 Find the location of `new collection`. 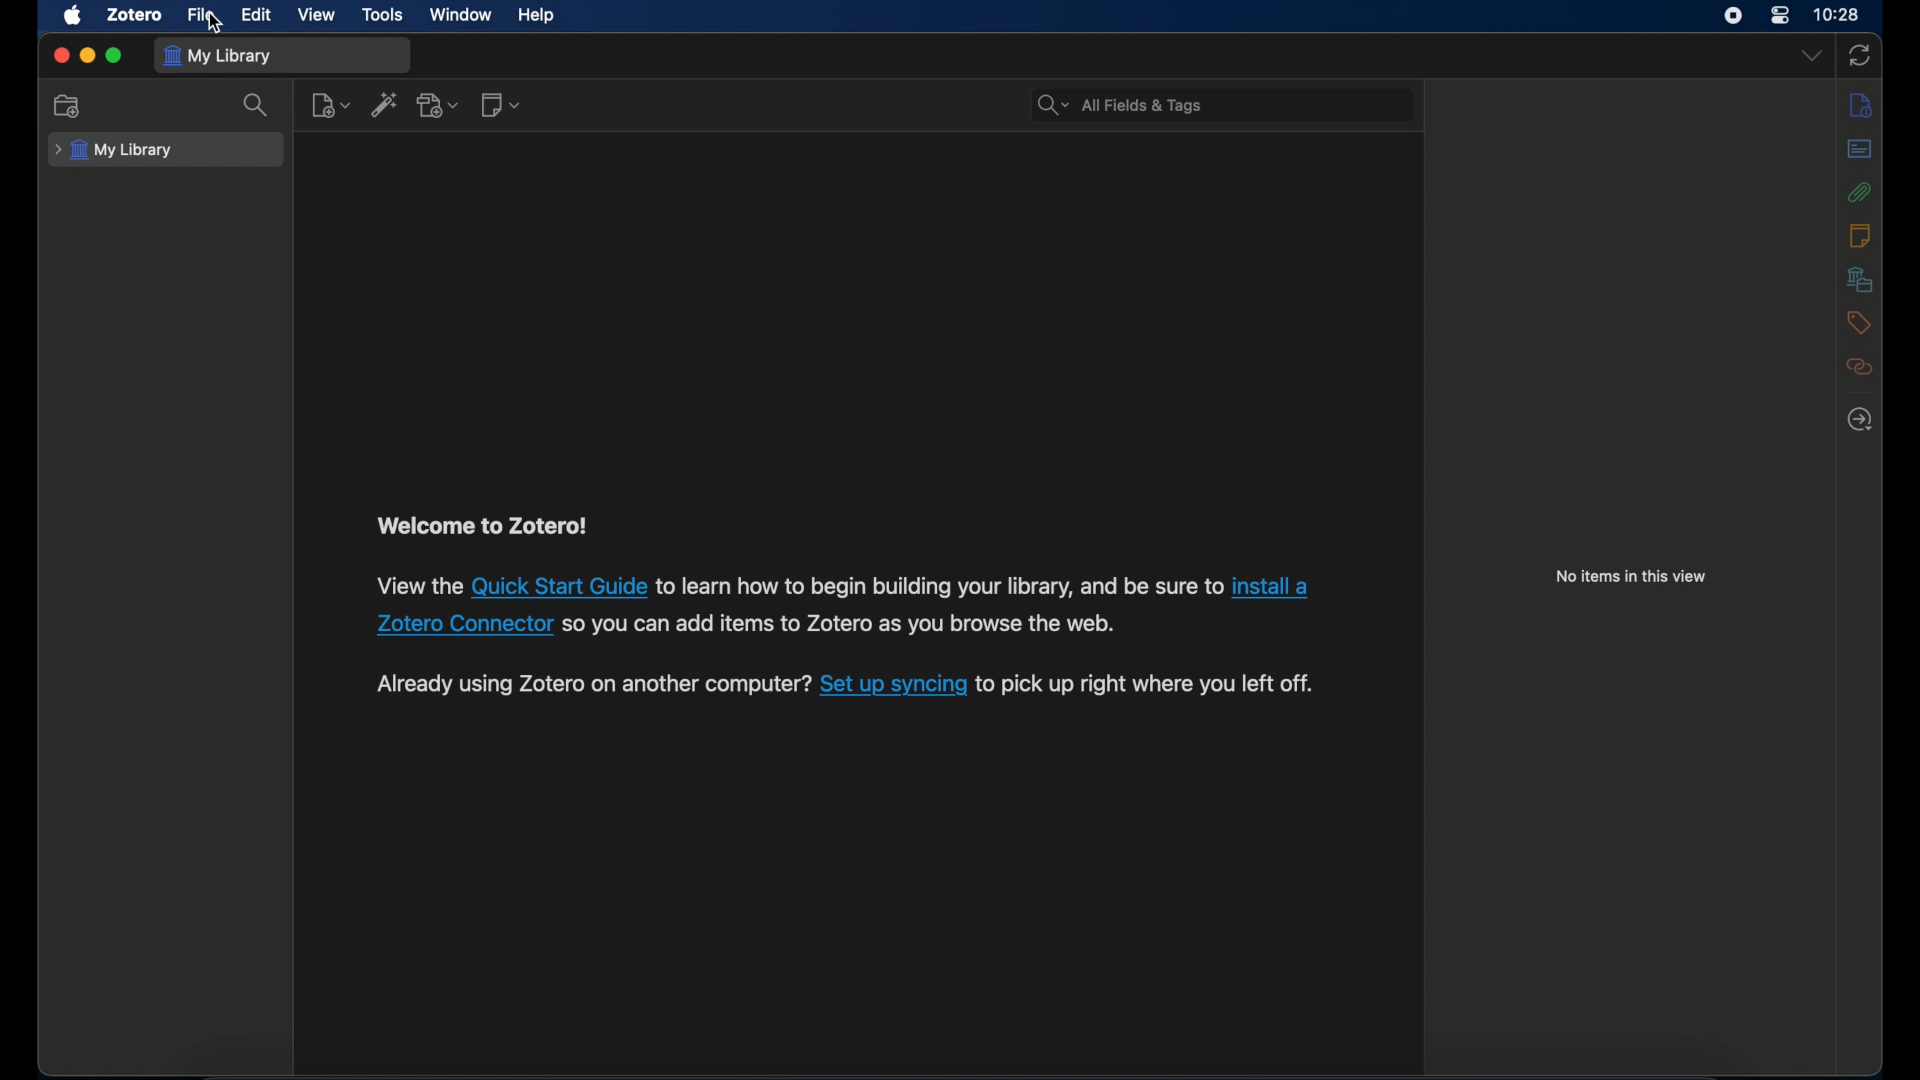

new collection is located at coordinates (71, 106).